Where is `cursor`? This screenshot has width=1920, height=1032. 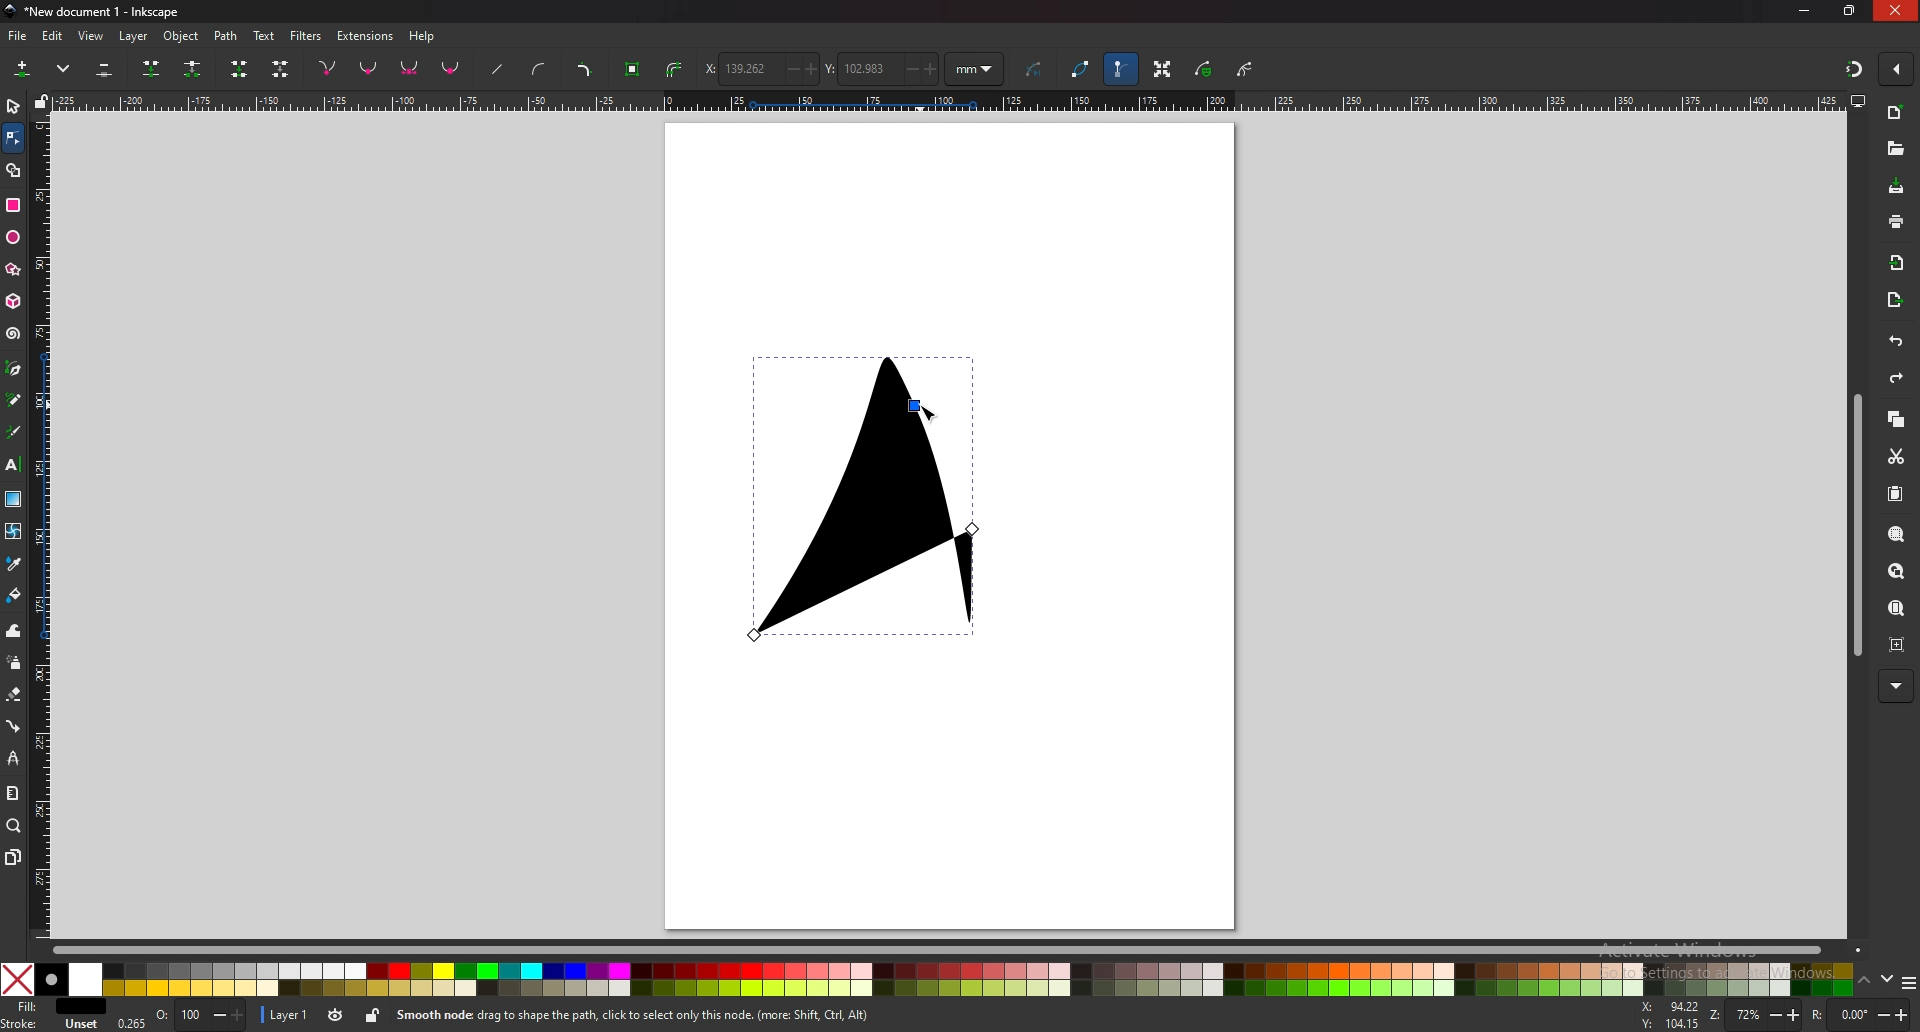
cursor is located at coordinates (922, 407).